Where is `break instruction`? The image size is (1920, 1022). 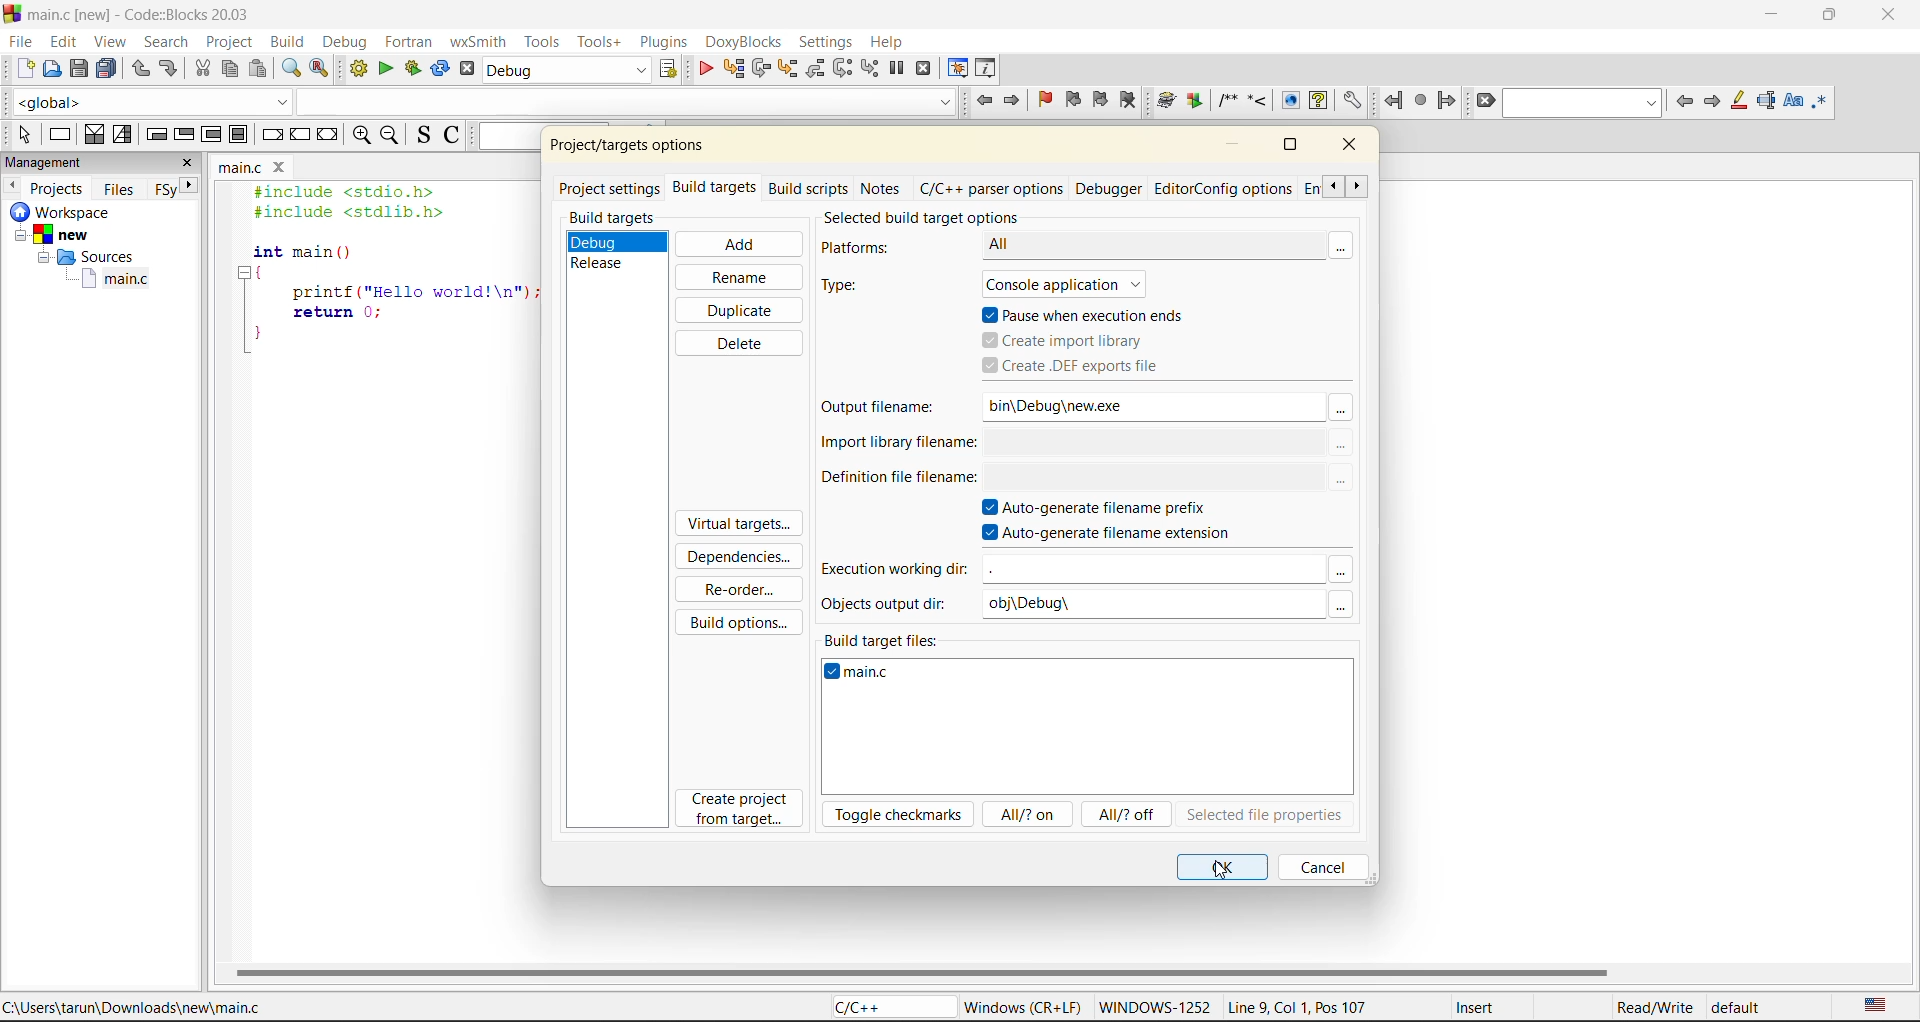
break instruction is located at coordinates (238, 134).